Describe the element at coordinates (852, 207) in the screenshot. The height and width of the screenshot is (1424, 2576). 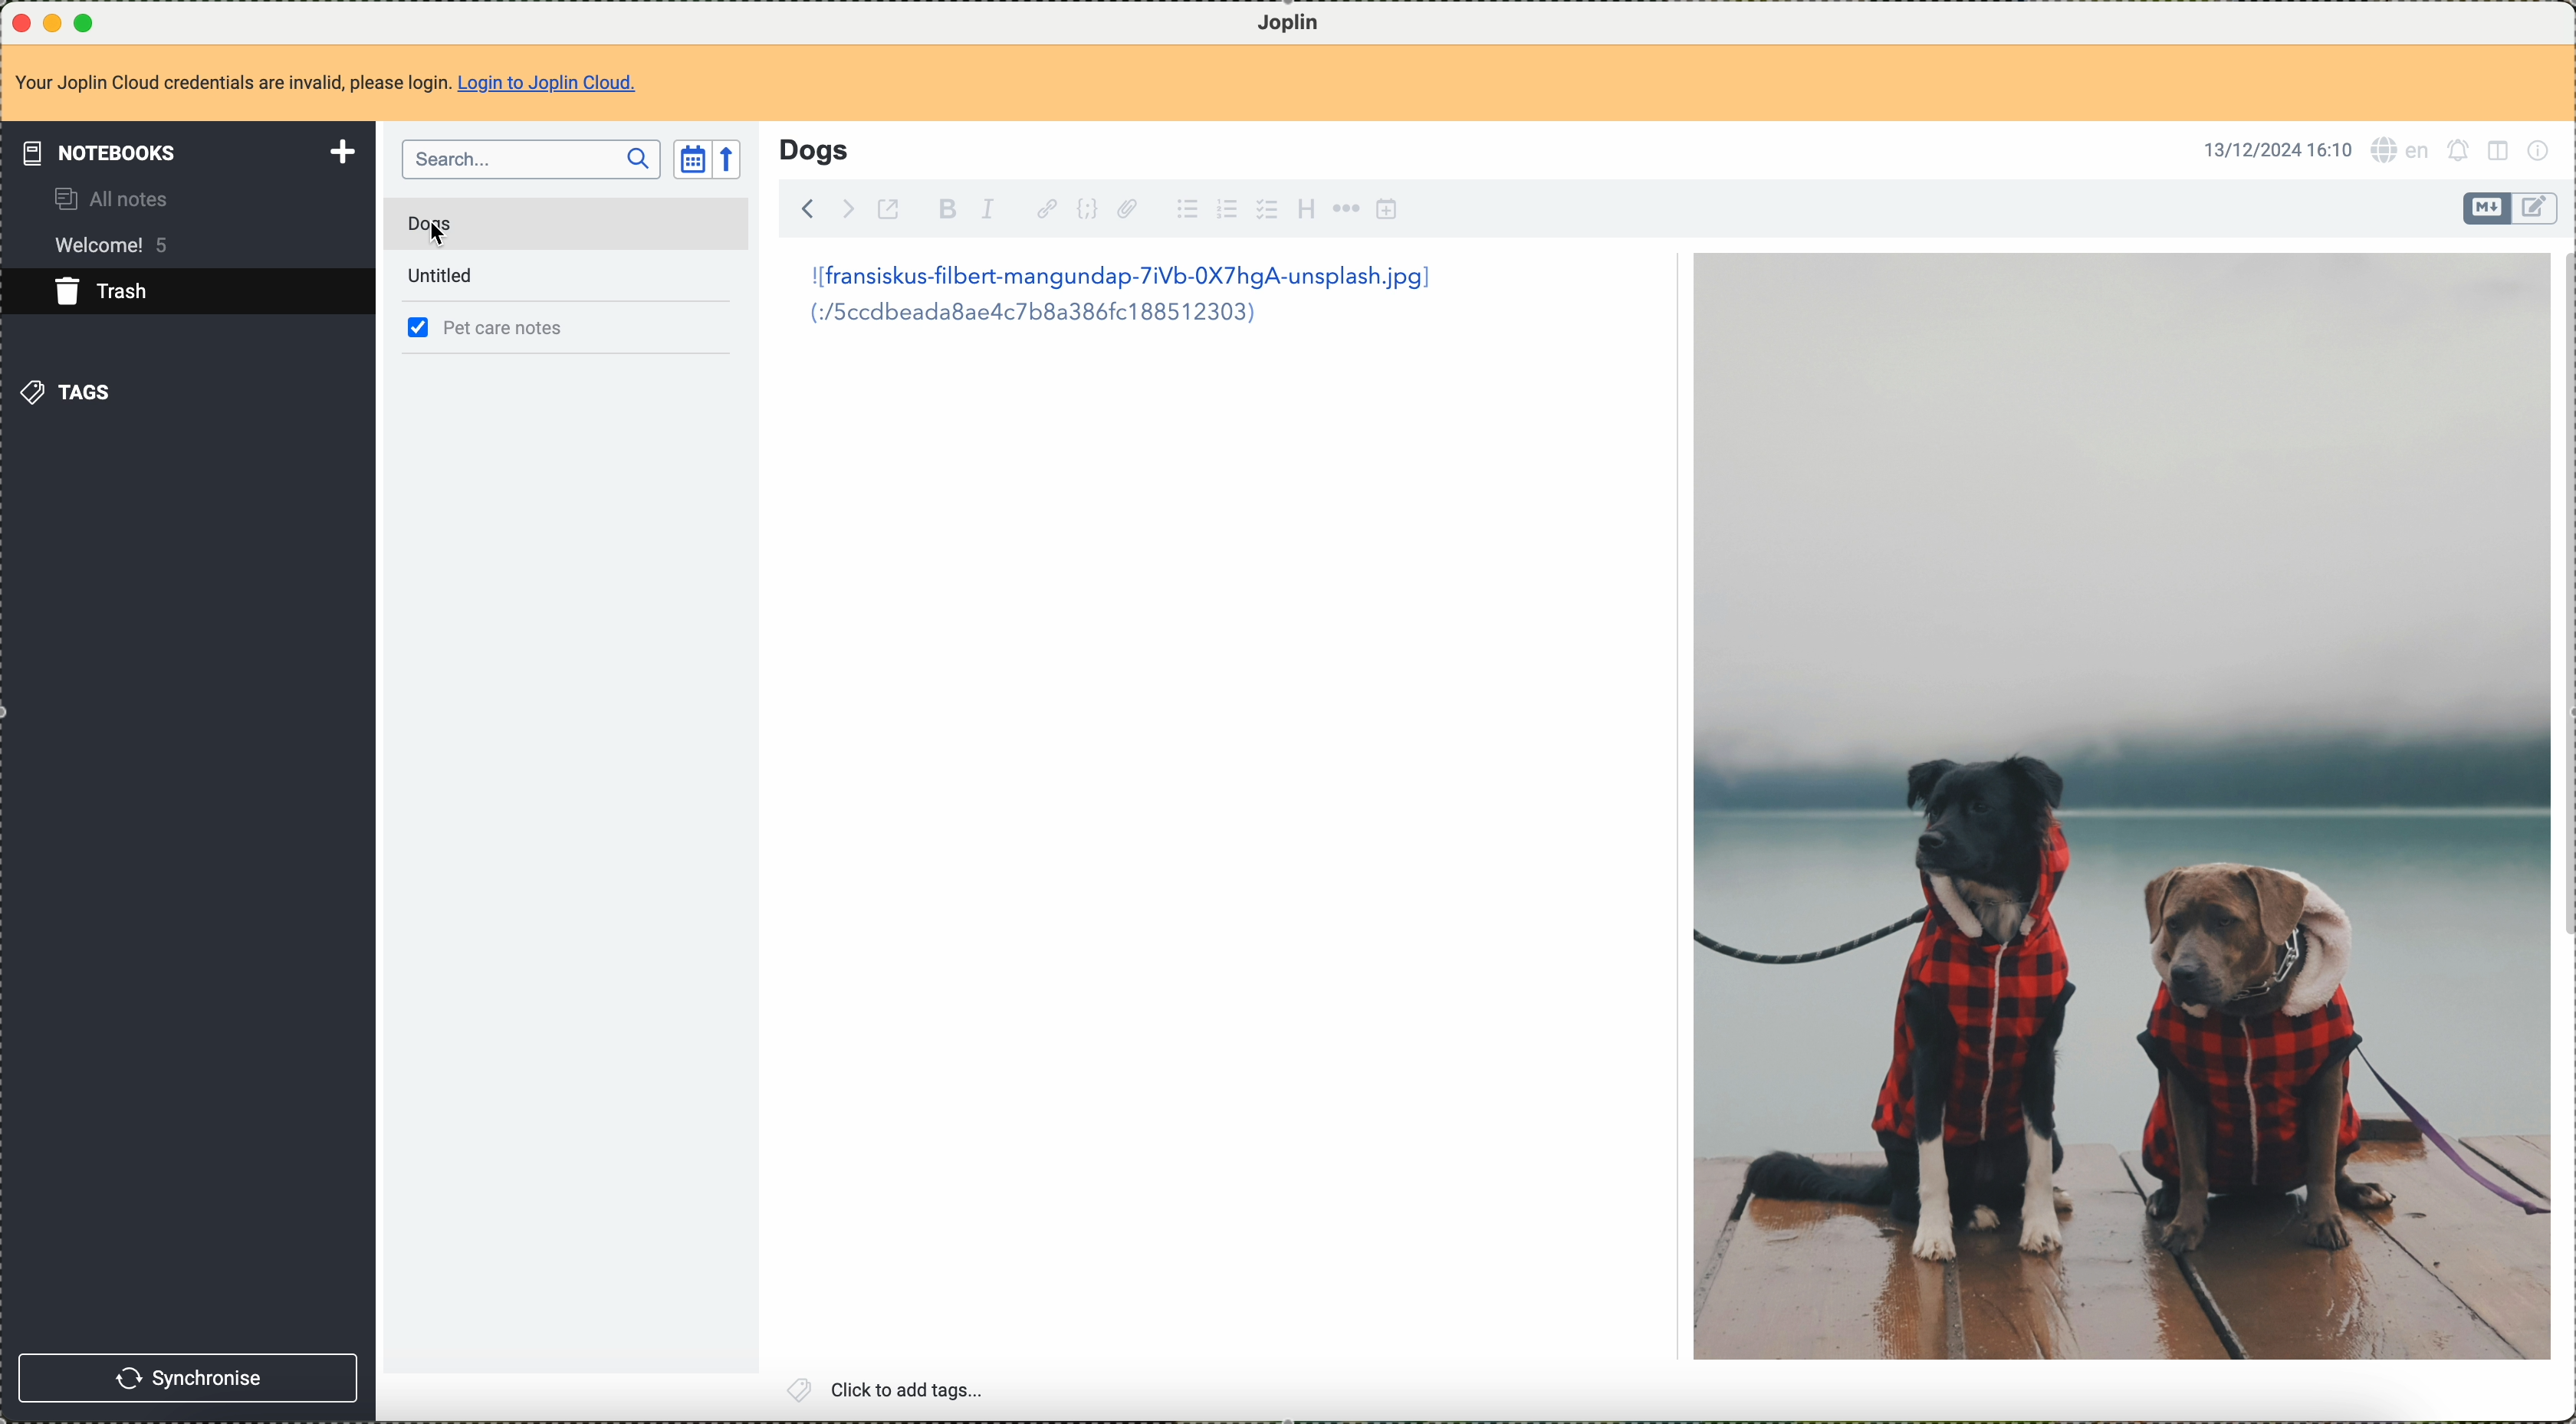
I see `foward` at that location.